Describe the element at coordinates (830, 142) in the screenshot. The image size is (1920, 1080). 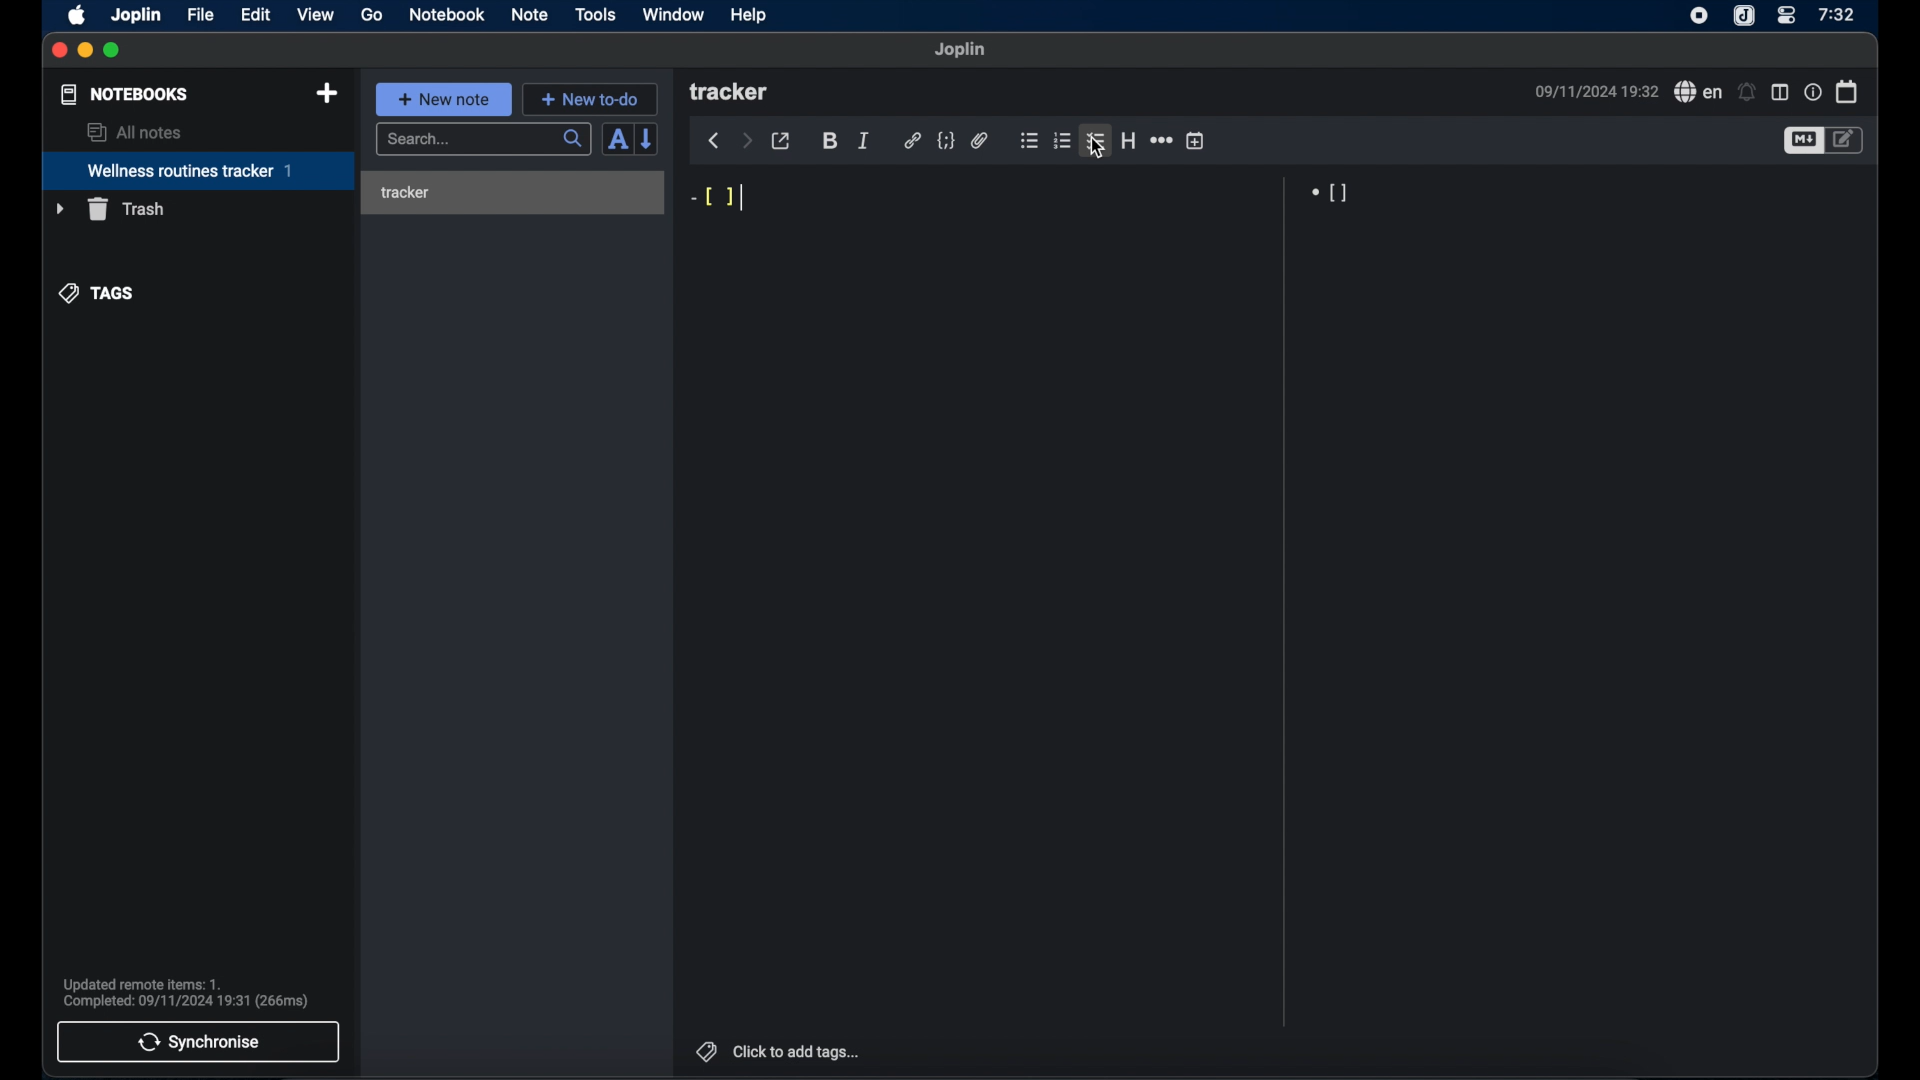
I see `bold` at that location.